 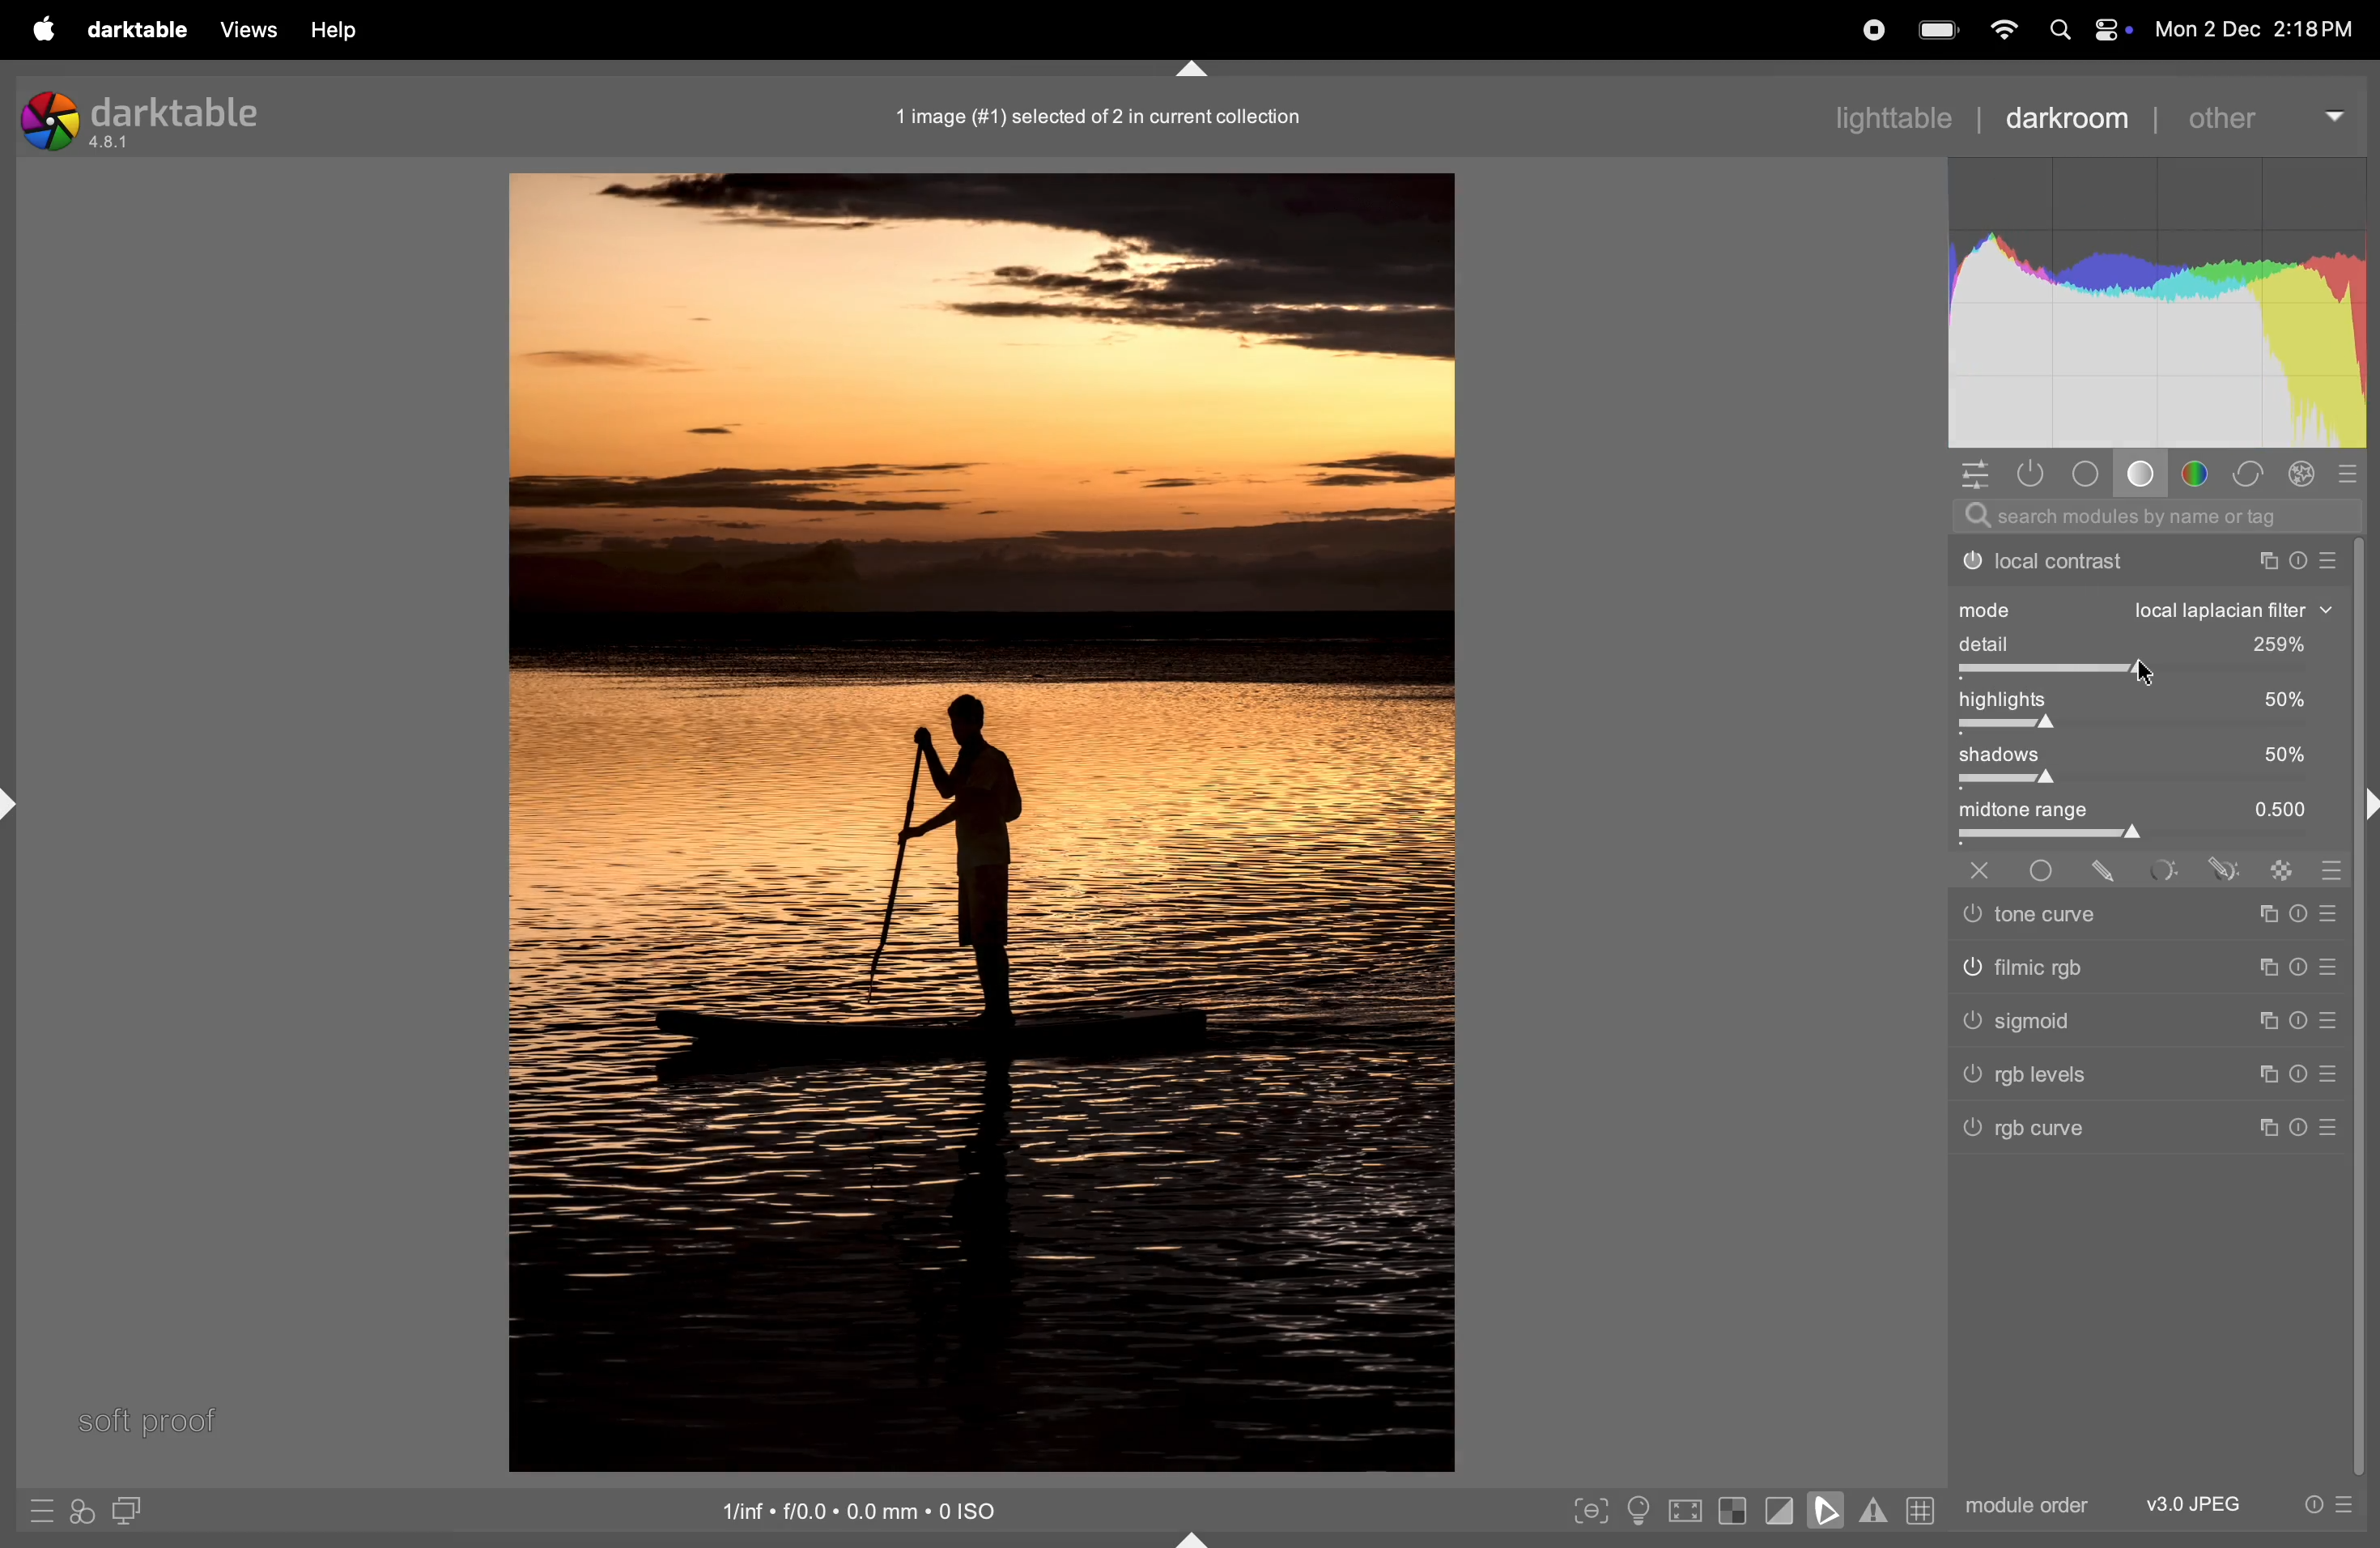 What do you see at coordinates (2143, 782) in the screenshot?
I see `toggle bar` at bounding box center [2143, 782].